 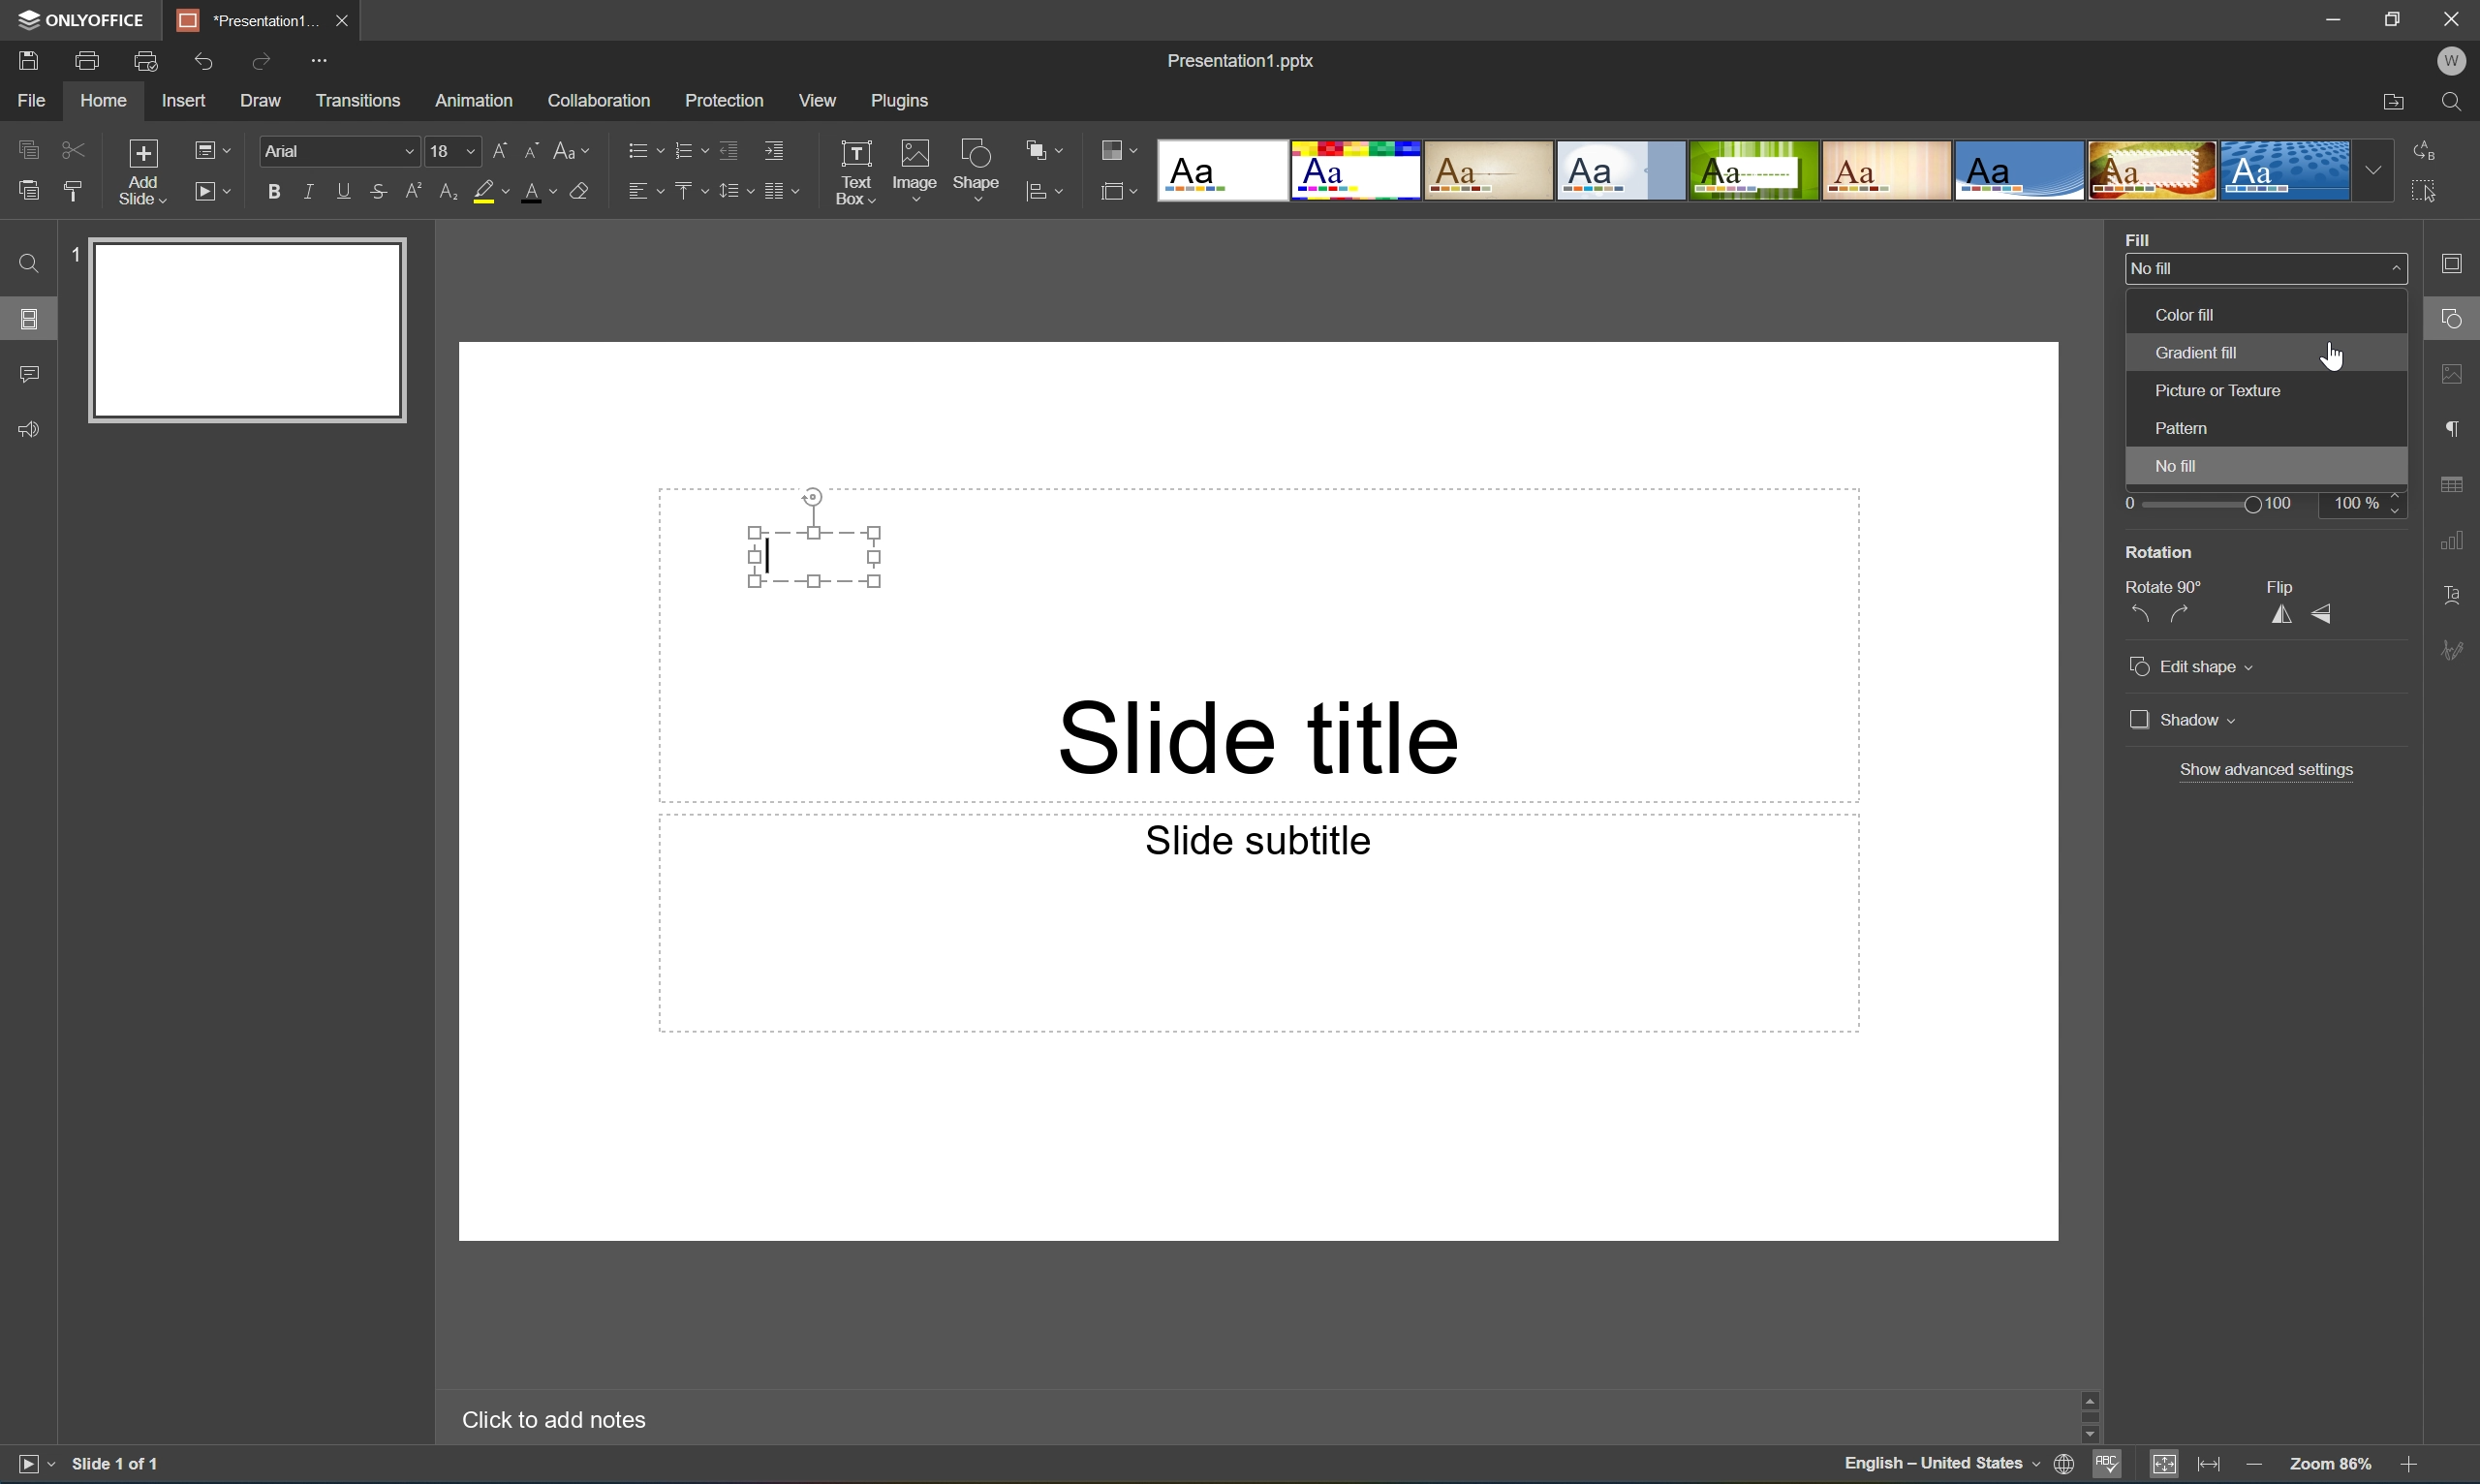 What do you see at coordinates (23, 263) in the screenshot?
I see `Find` at bounding box center [23, 263].